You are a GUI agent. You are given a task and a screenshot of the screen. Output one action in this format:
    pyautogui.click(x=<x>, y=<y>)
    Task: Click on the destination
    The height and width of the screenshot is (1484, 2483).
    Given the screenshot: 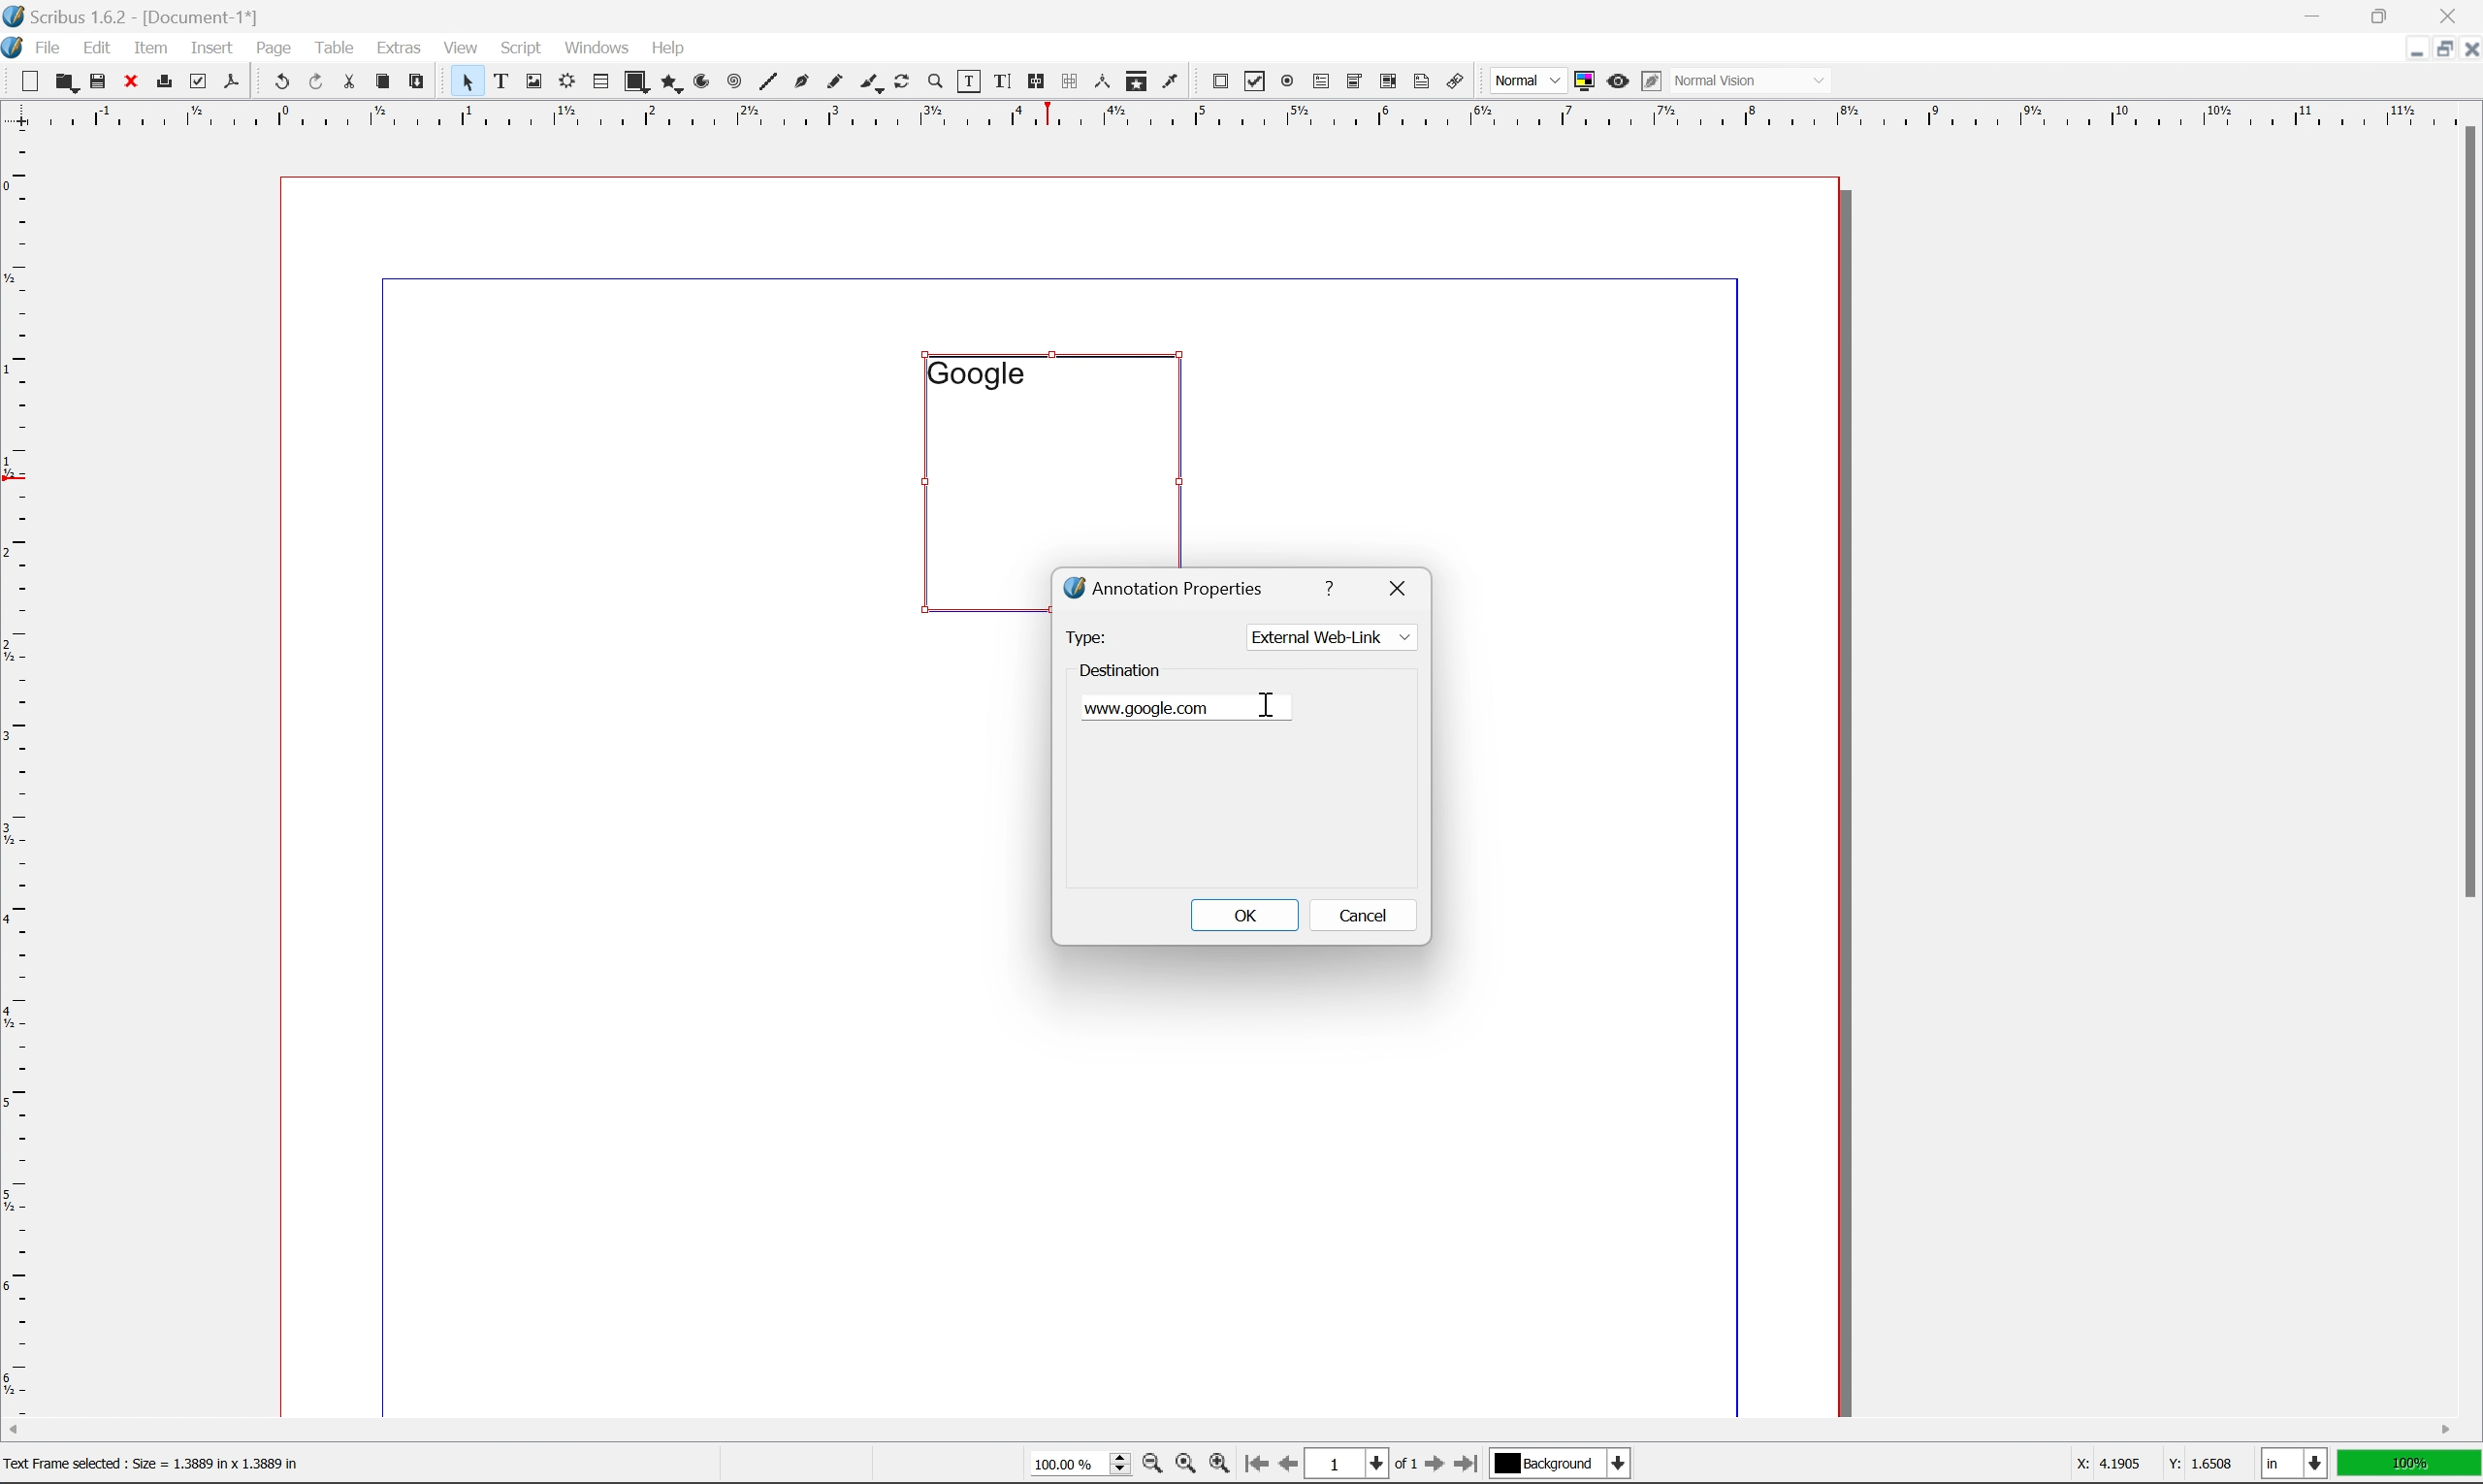 What is the action you would take?
    pyautogui.click(x=1122, y=667)
    